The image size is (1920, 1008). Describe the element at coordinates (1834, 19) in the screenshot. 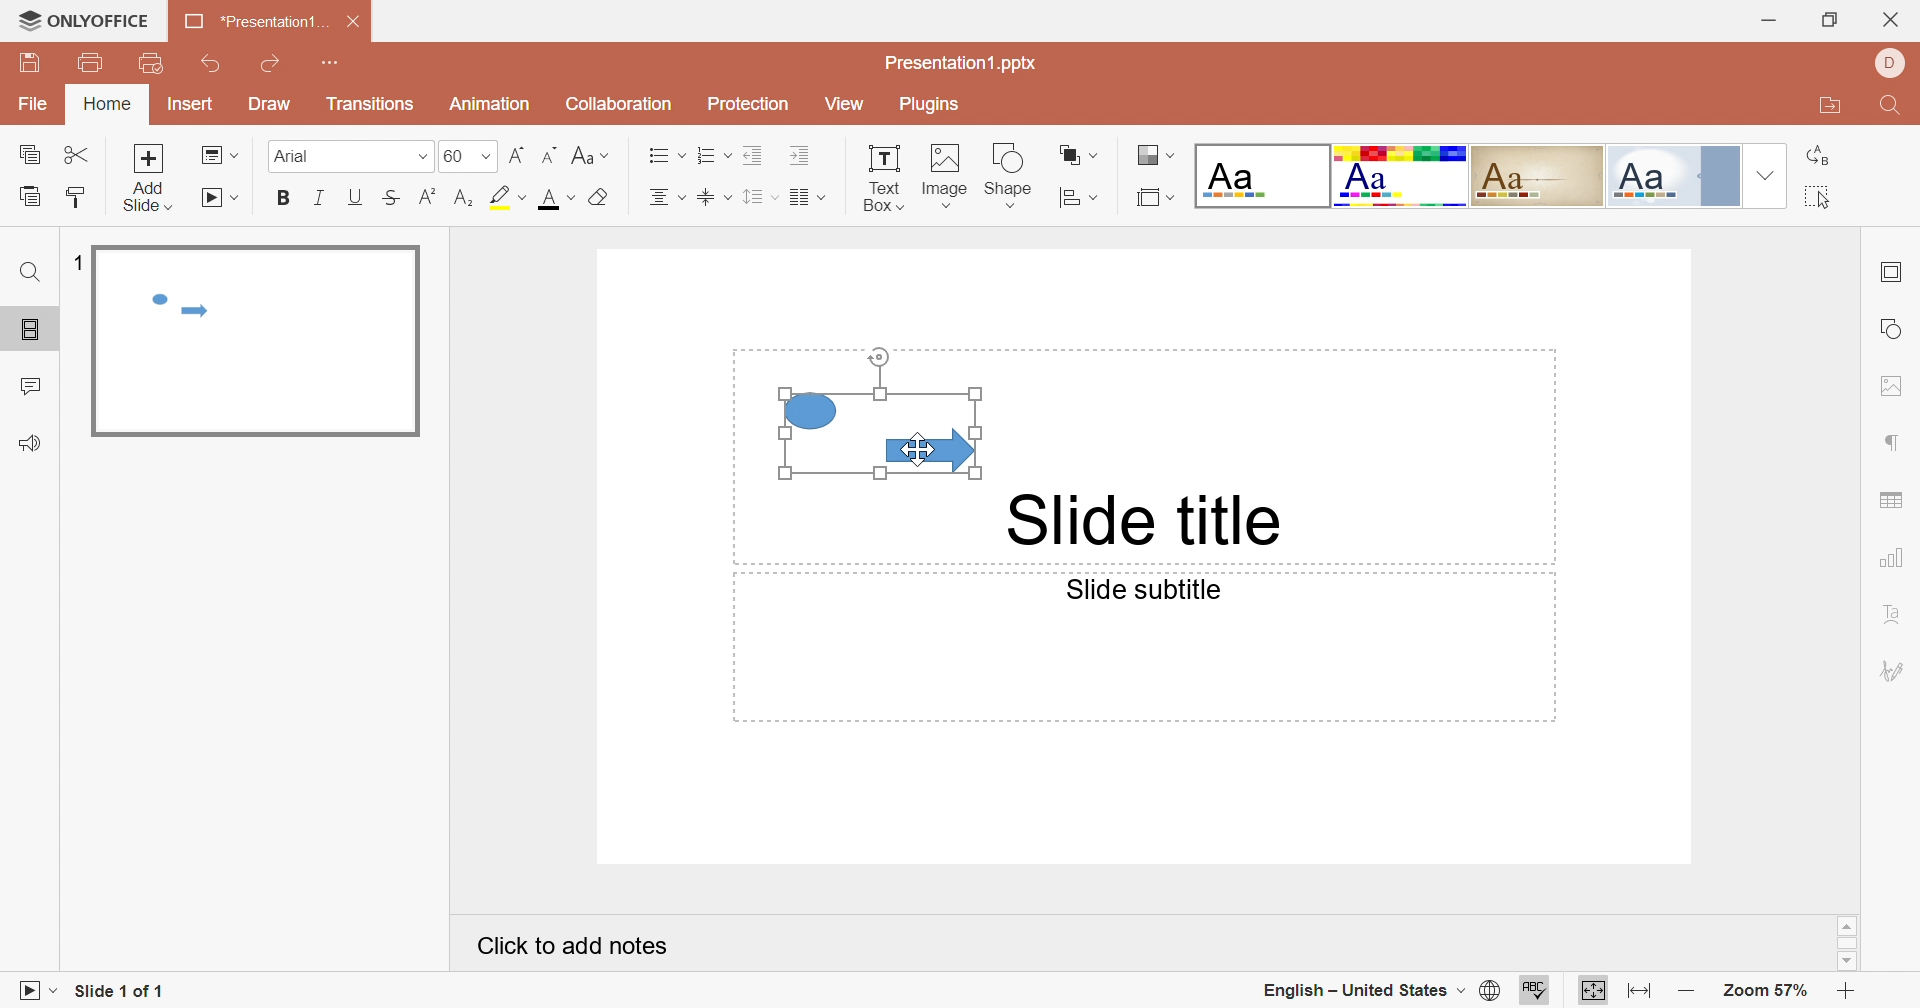

I see `Restore Down` at that location.